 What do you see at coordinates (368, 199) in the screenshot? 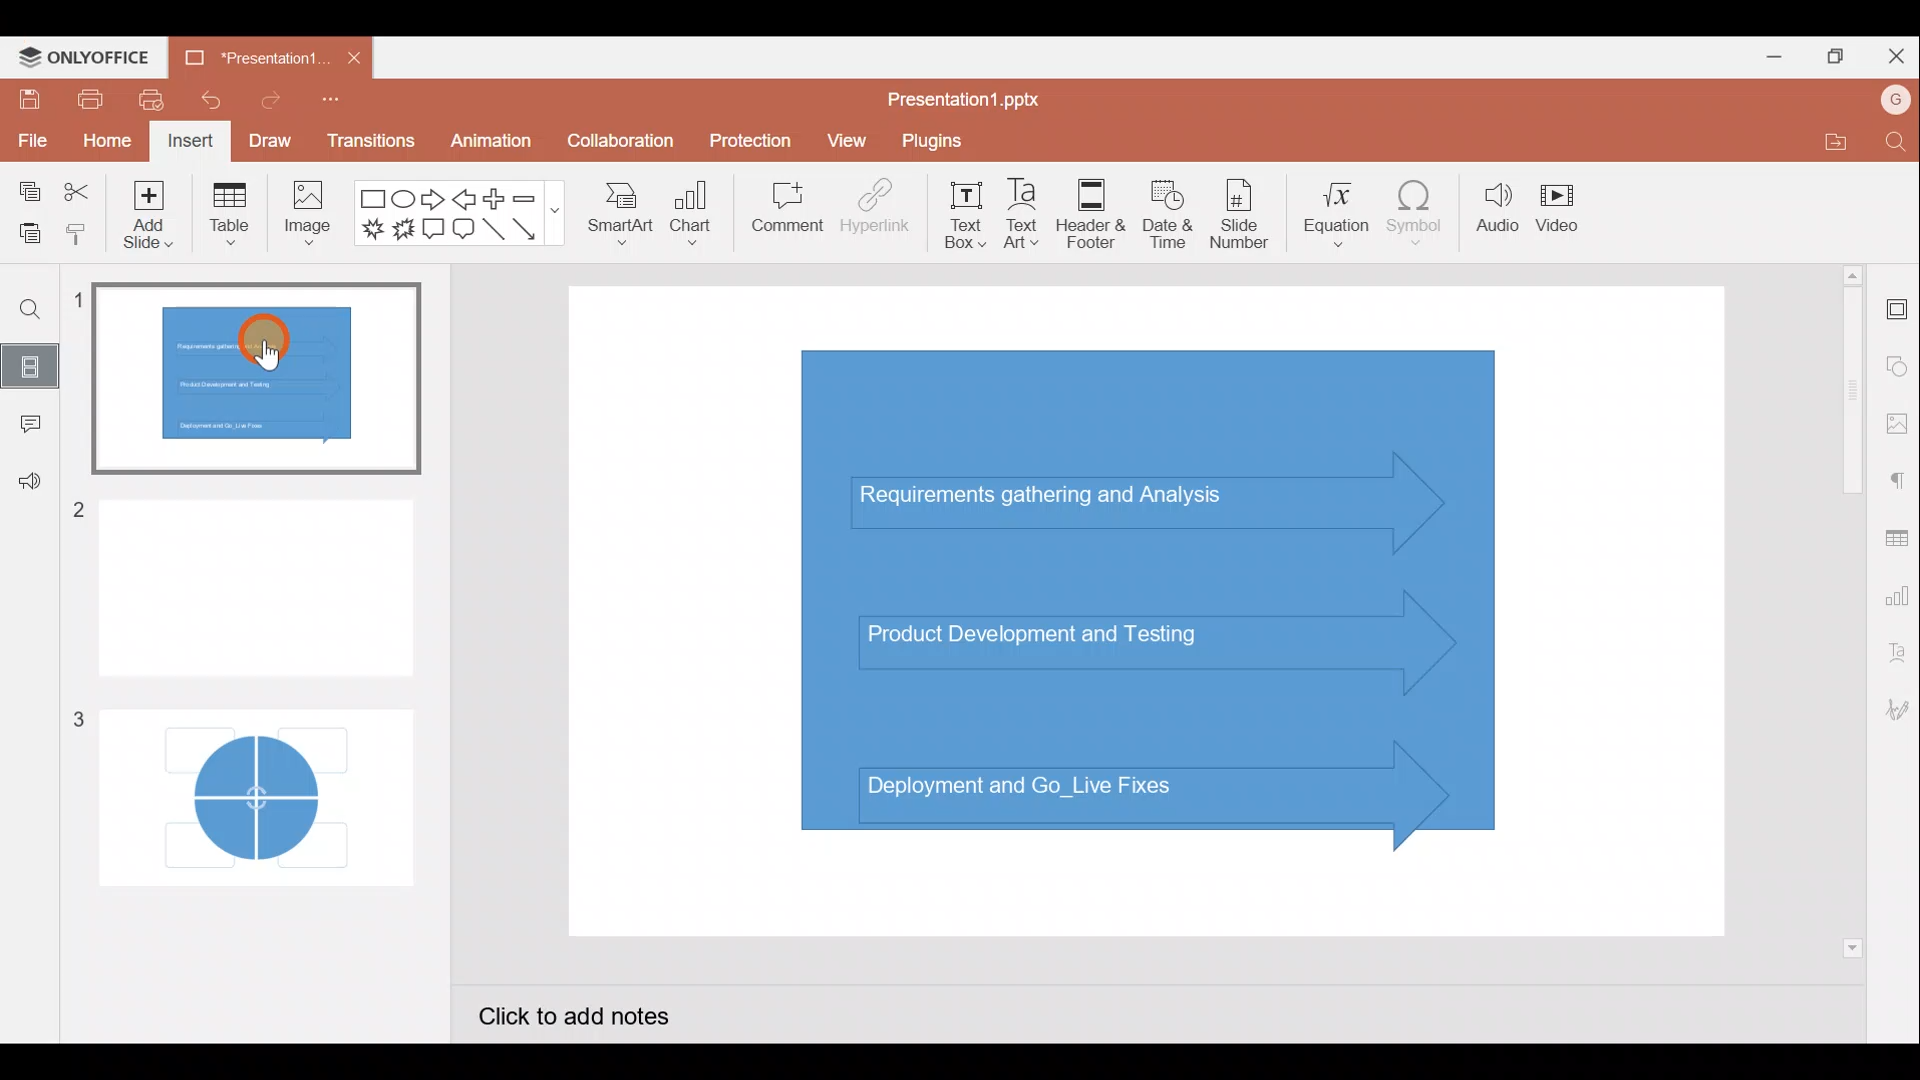
I see `Rectangle` at bounding box center [368, 199].